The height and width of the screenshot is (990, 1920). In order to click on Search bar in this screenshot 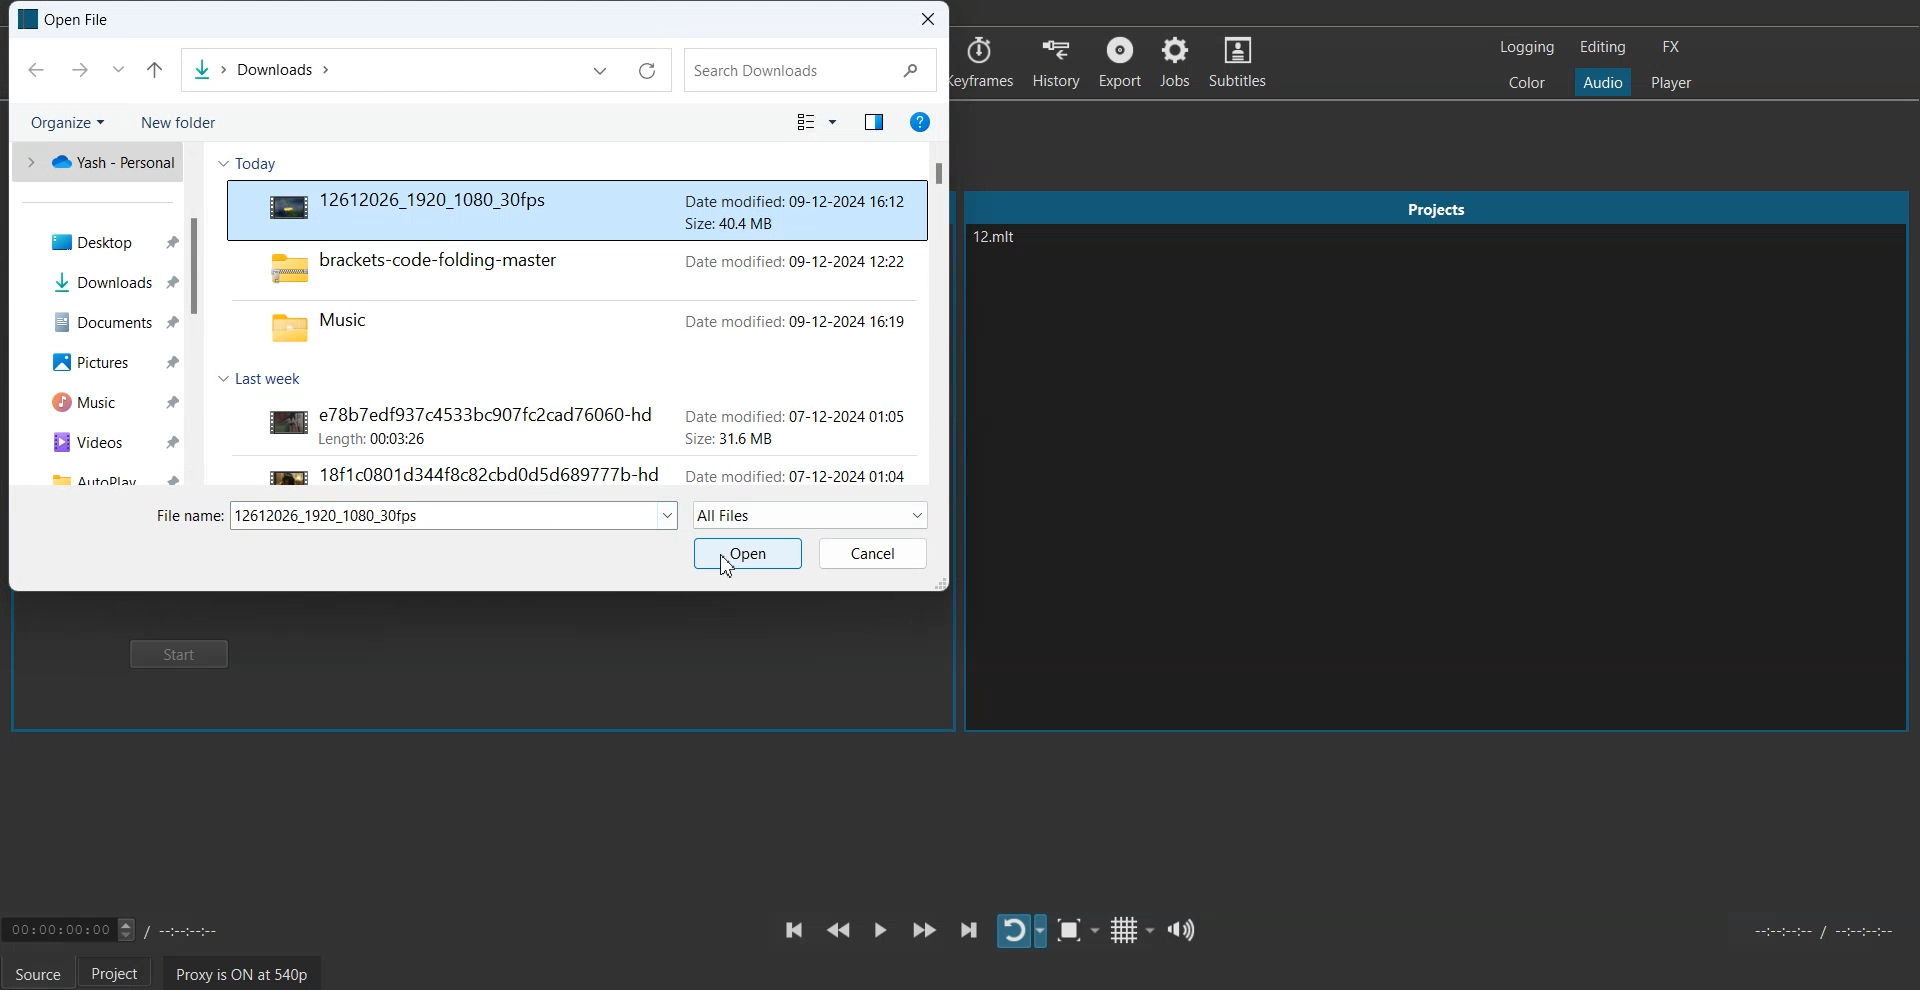, I will do `click(811, 71)`.